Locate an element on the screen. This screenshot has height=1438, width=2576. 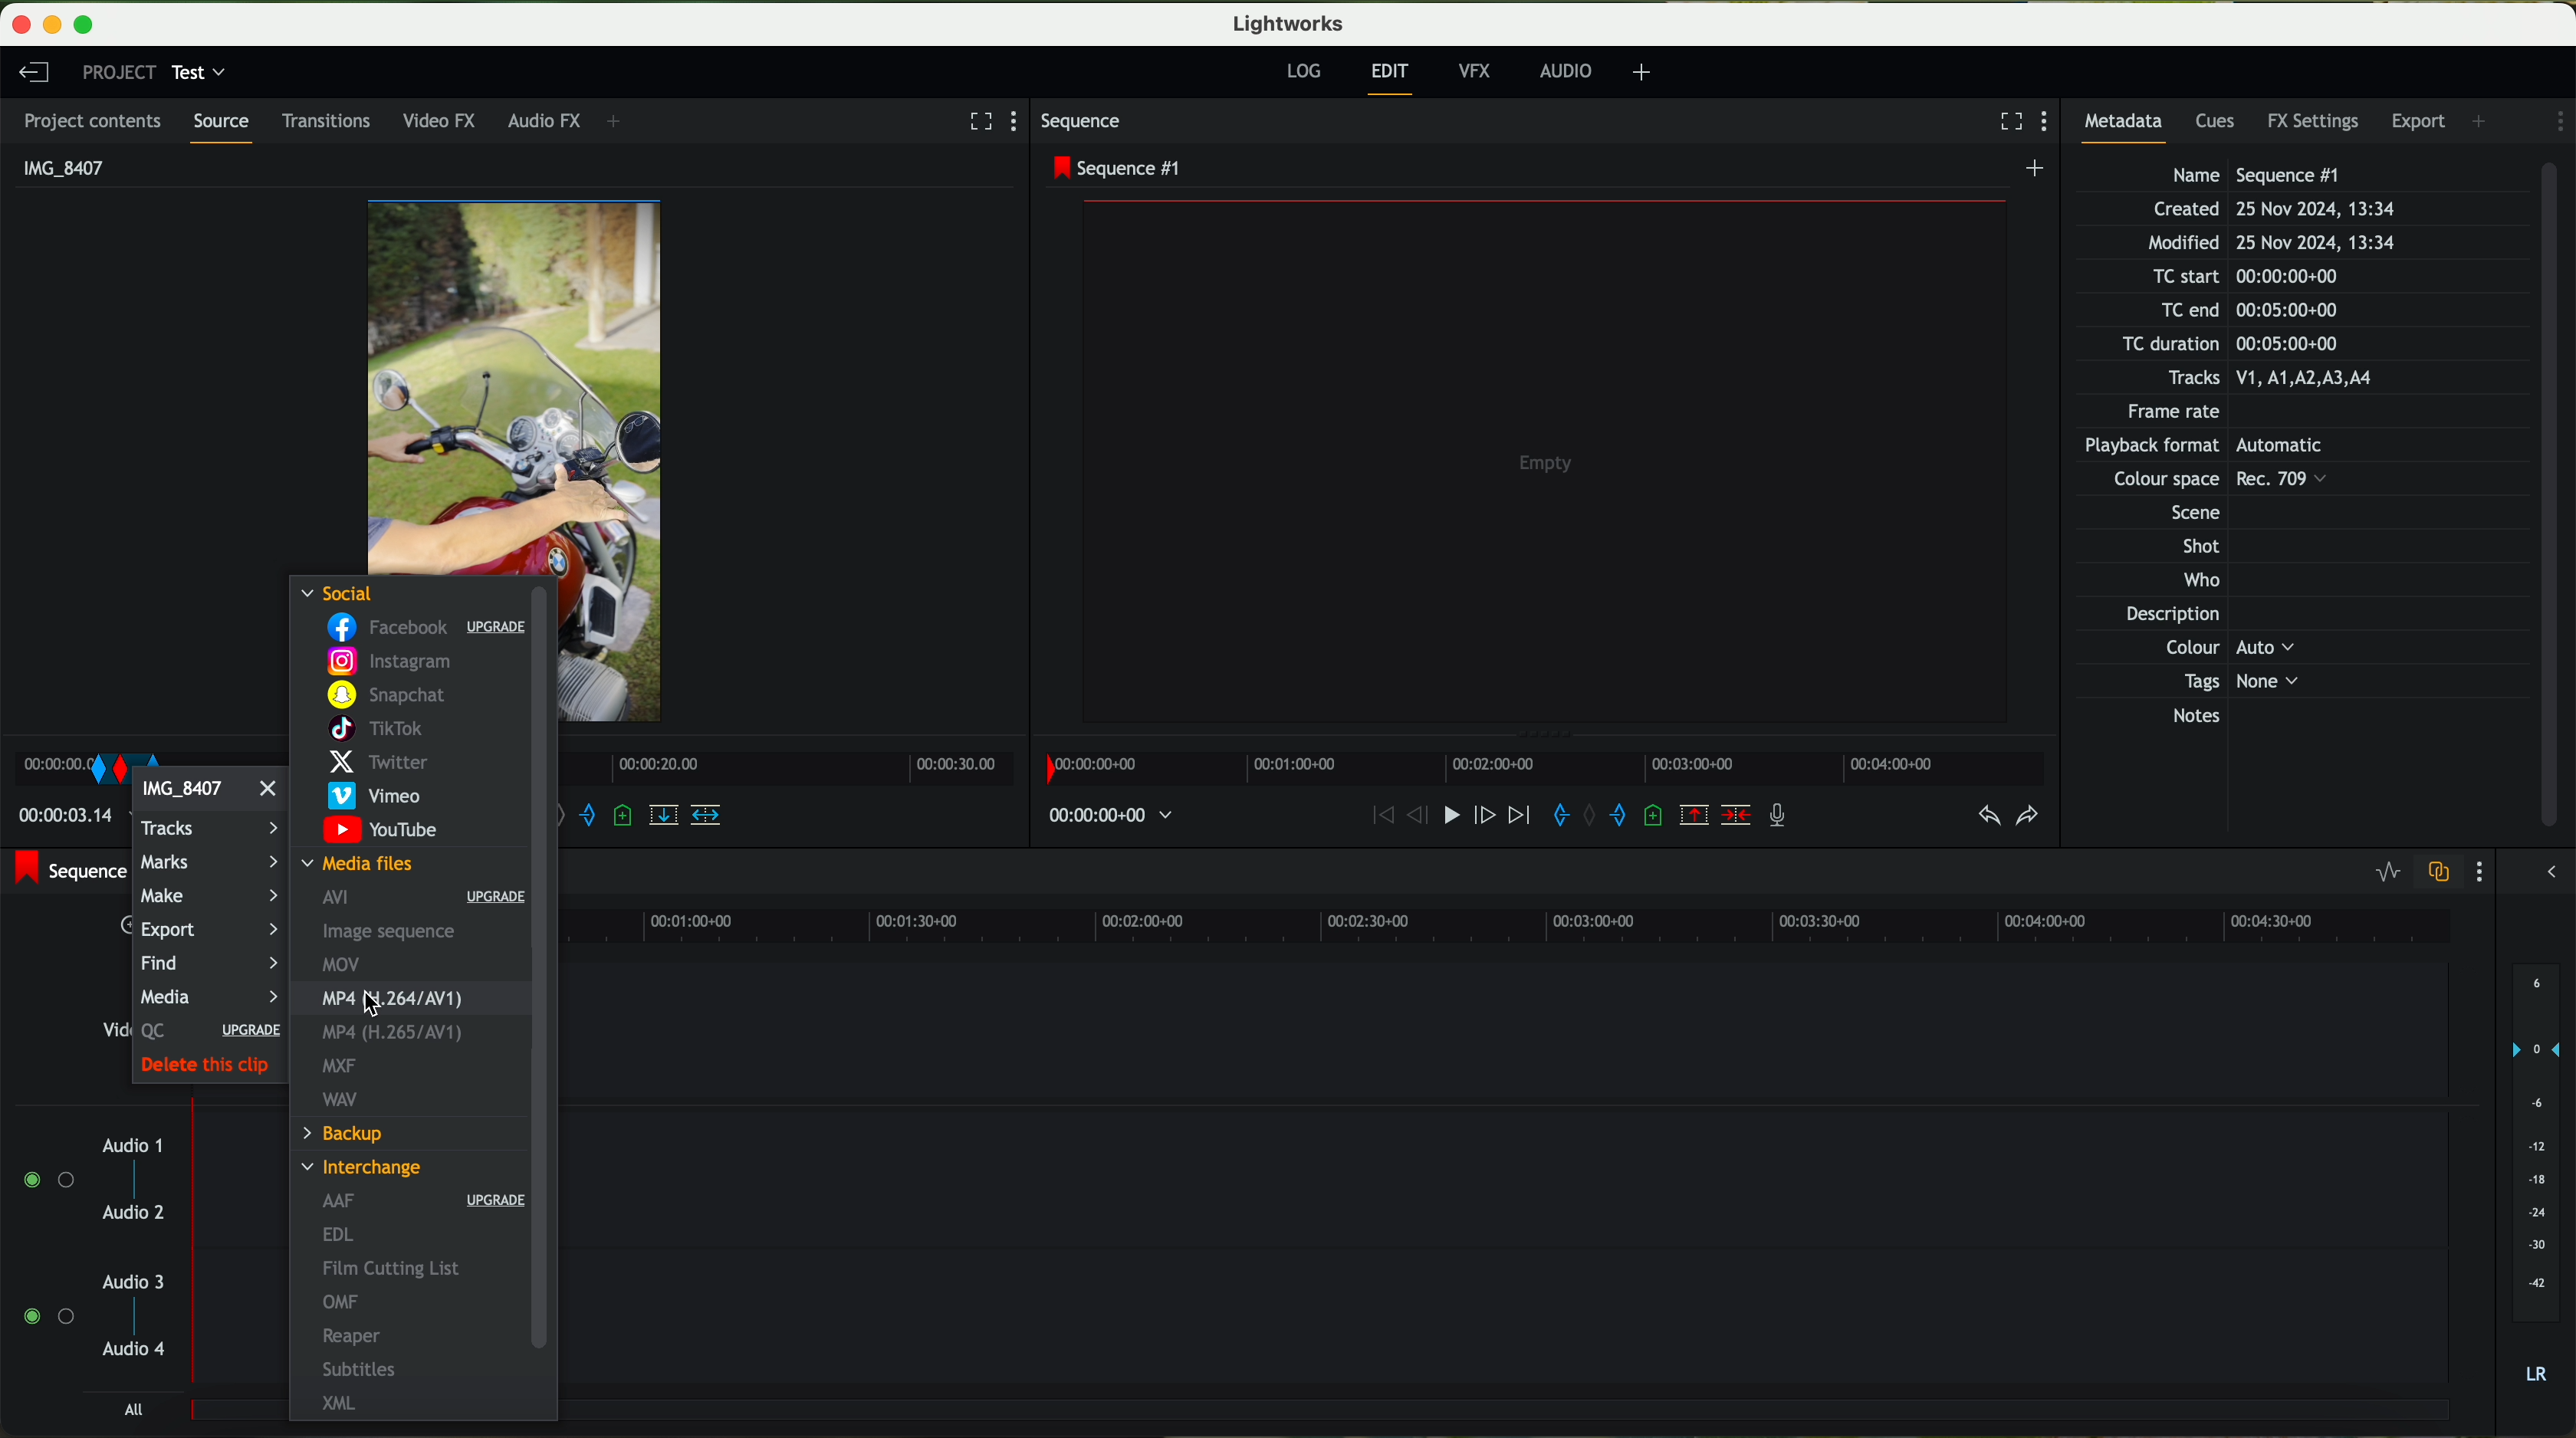
show settings menu is located at coordinates (2049, 123).